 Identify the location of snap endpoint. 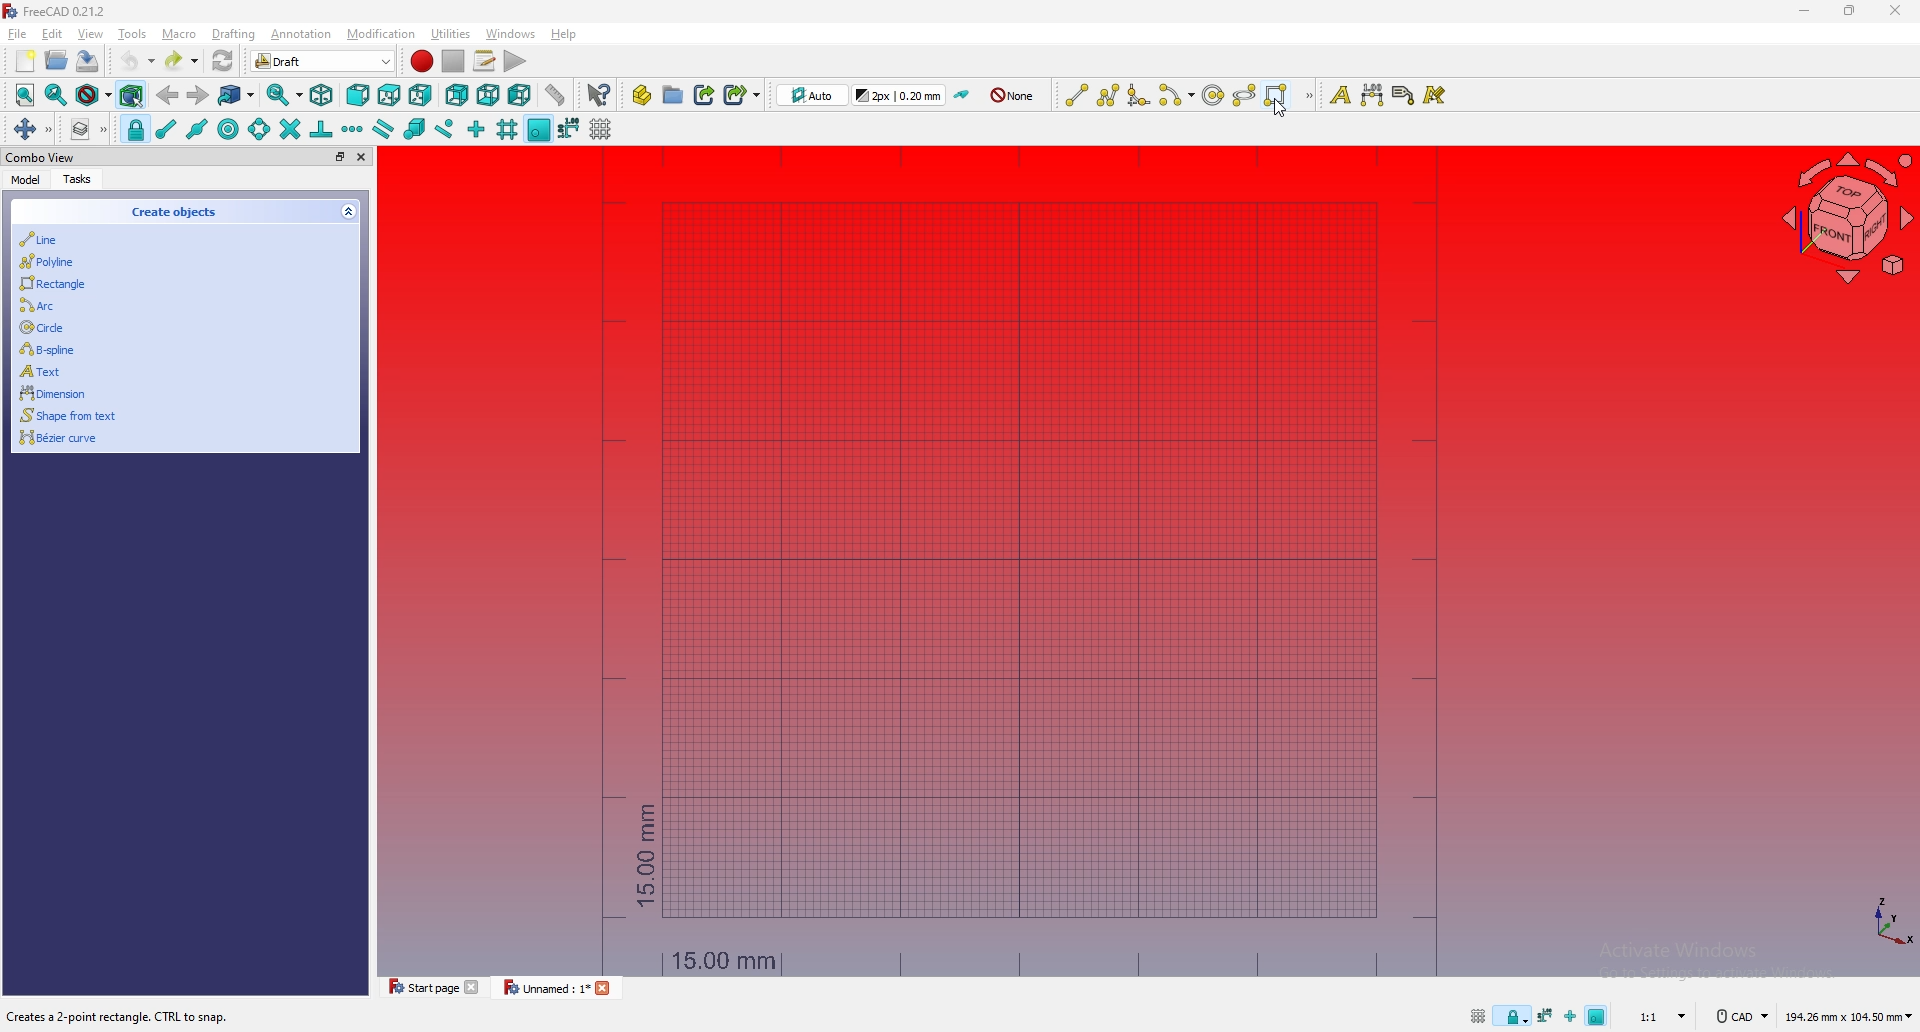
(165, 130).